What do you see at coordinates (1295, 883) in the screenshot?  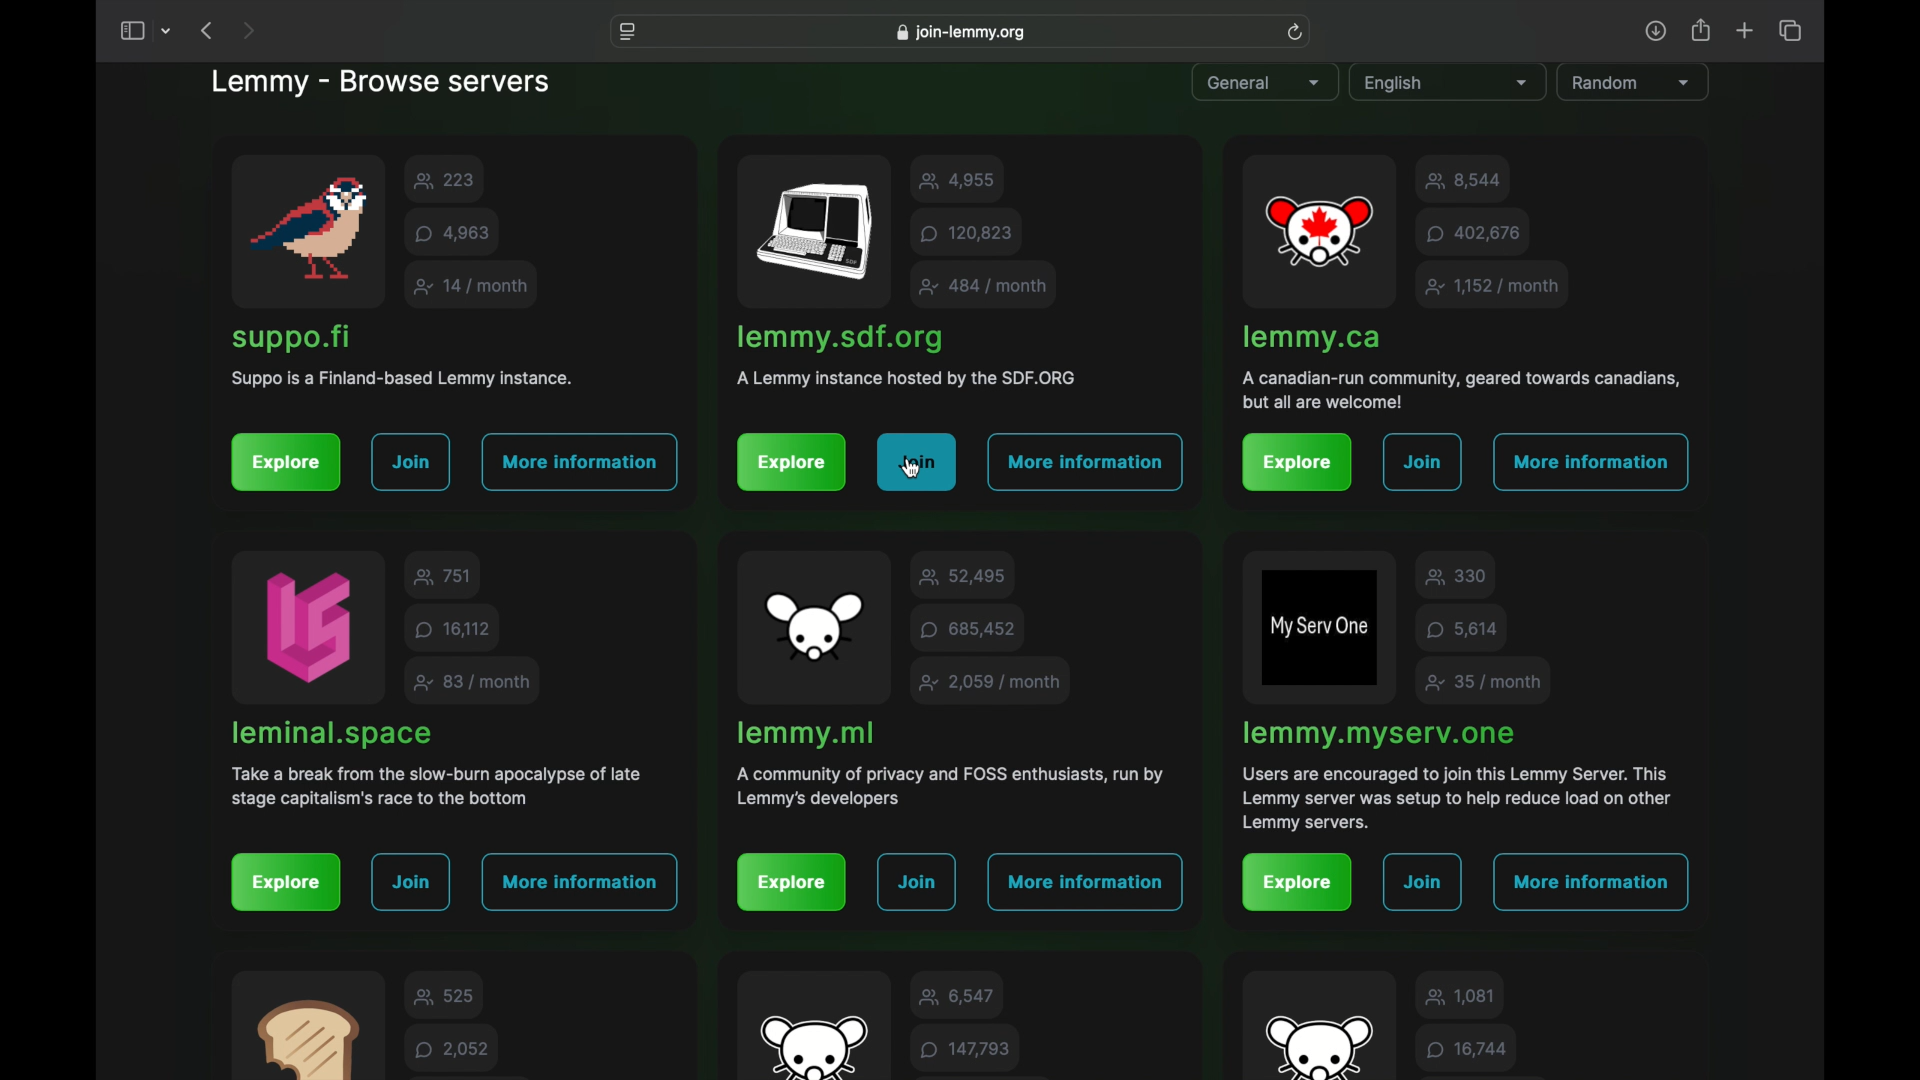 I see `explore` at bounding box center [1295, 883].